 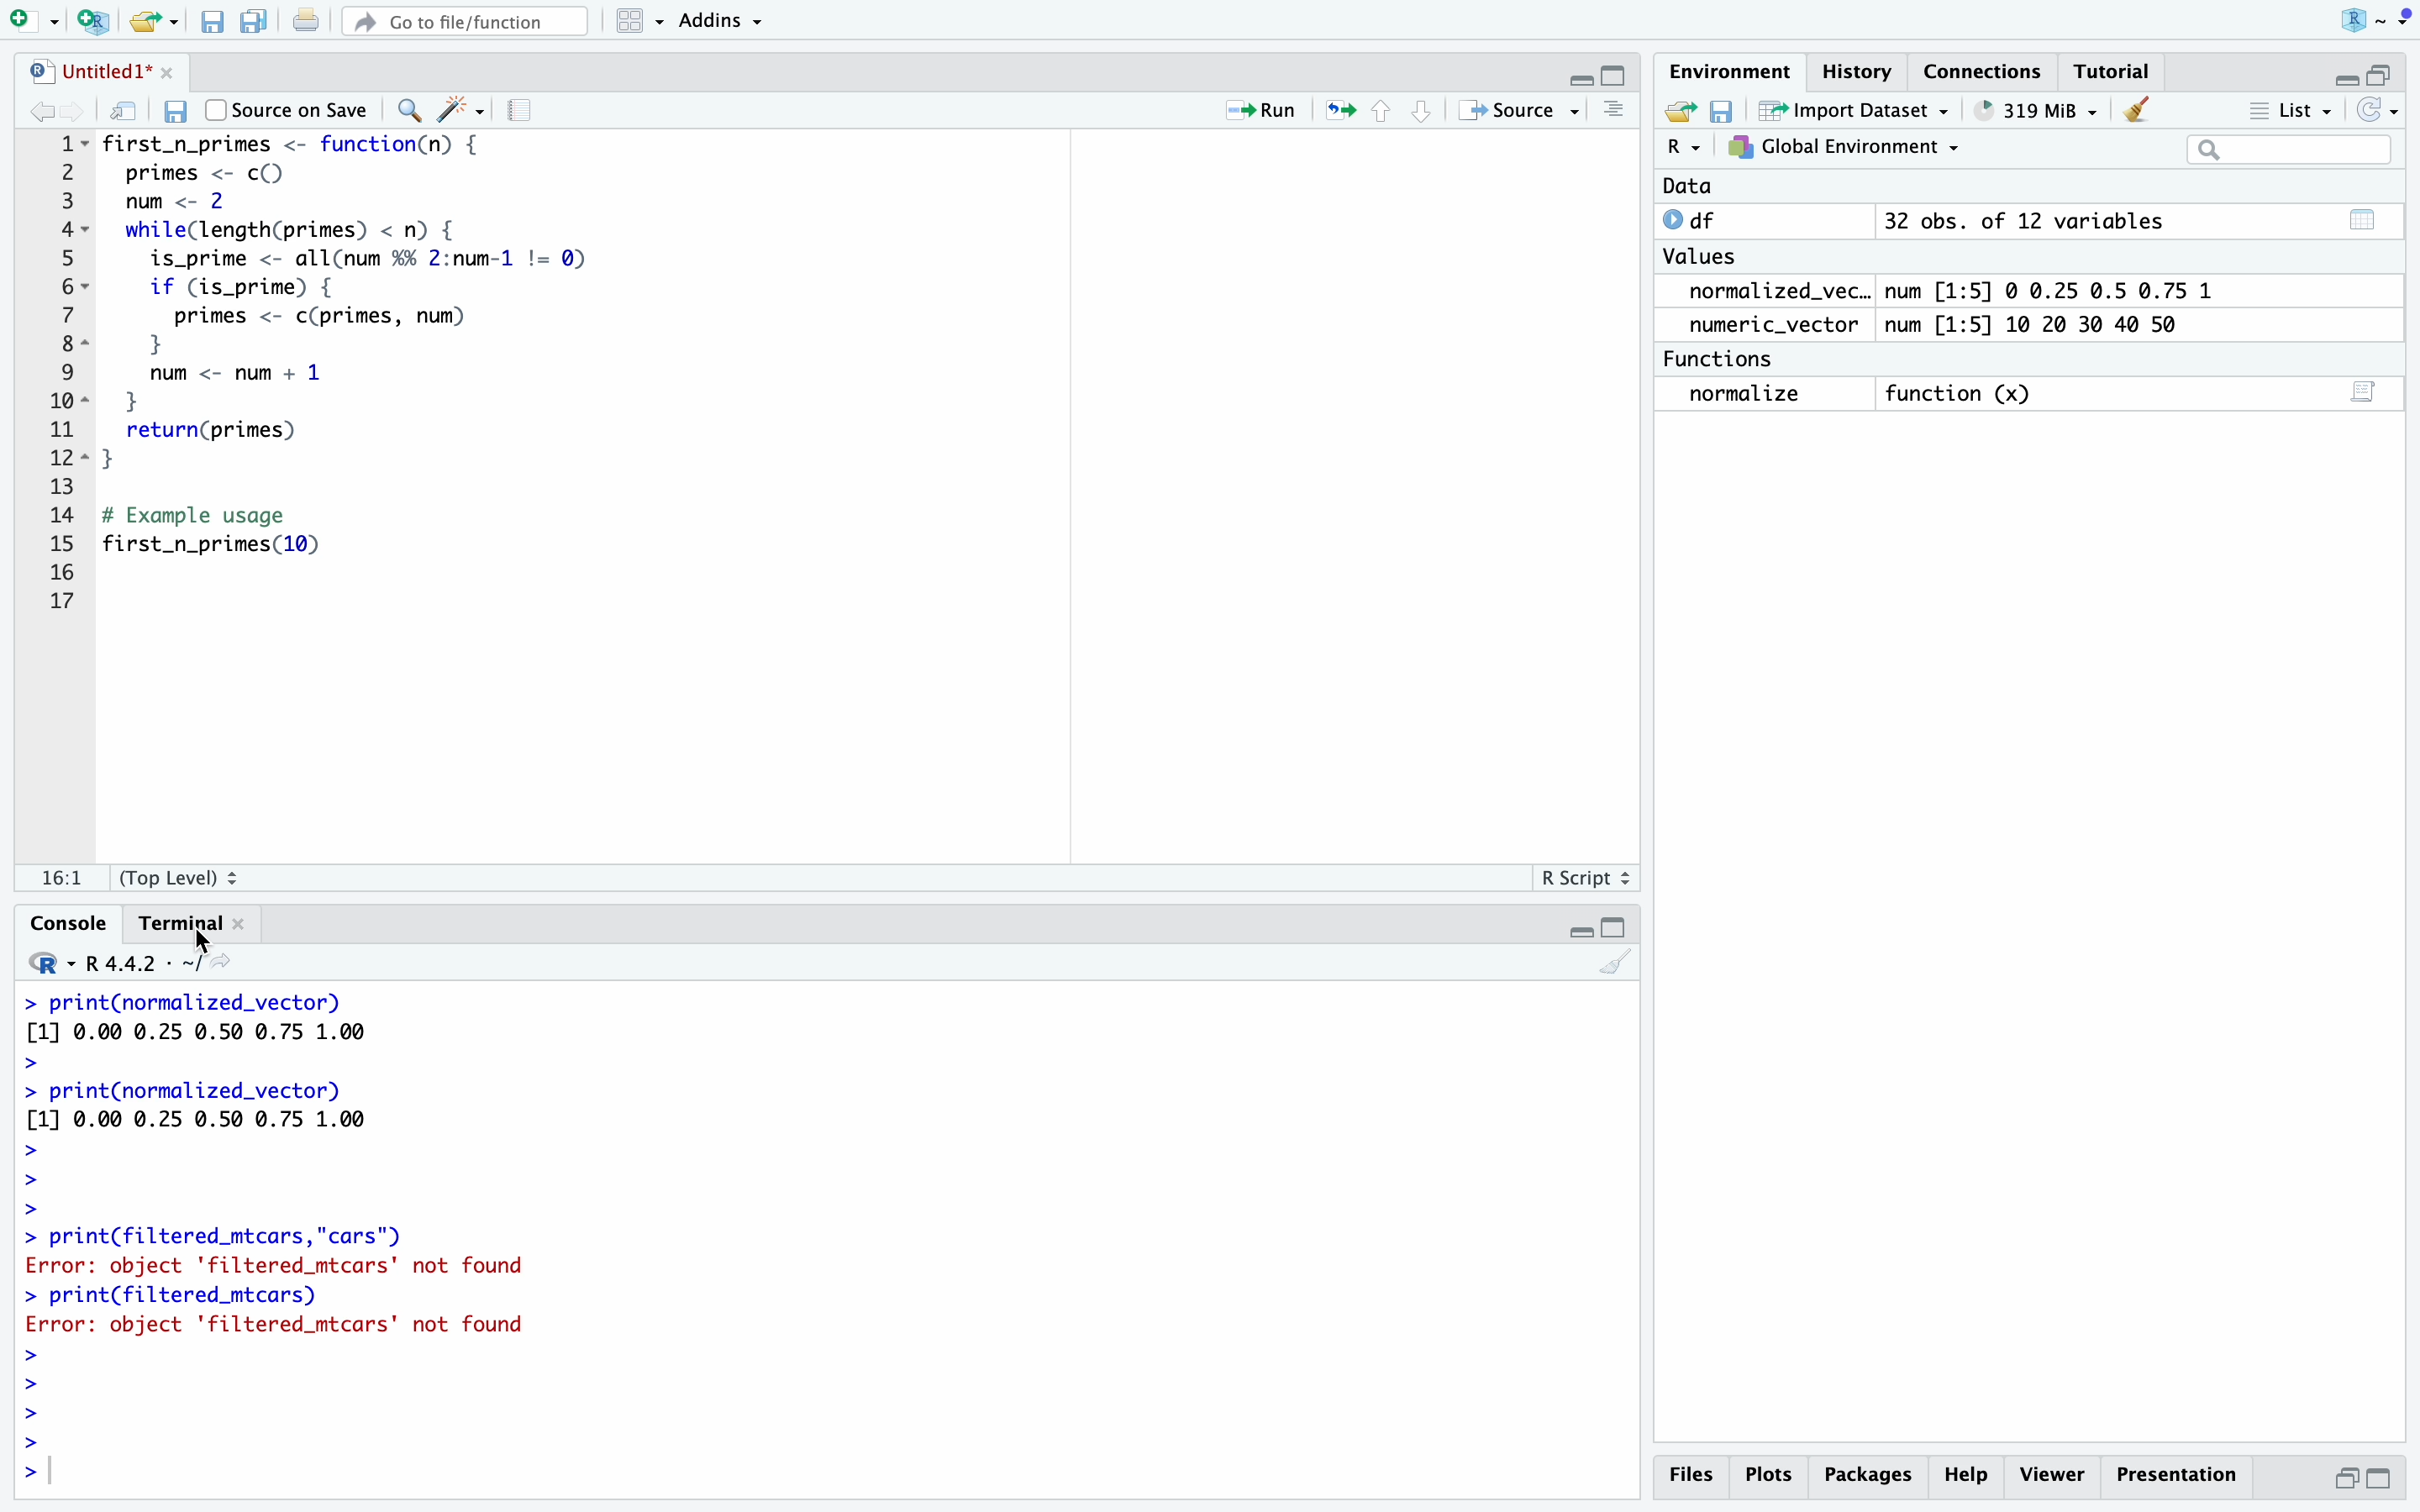 I want to click on Source on Save, so click(x=287, y=106).